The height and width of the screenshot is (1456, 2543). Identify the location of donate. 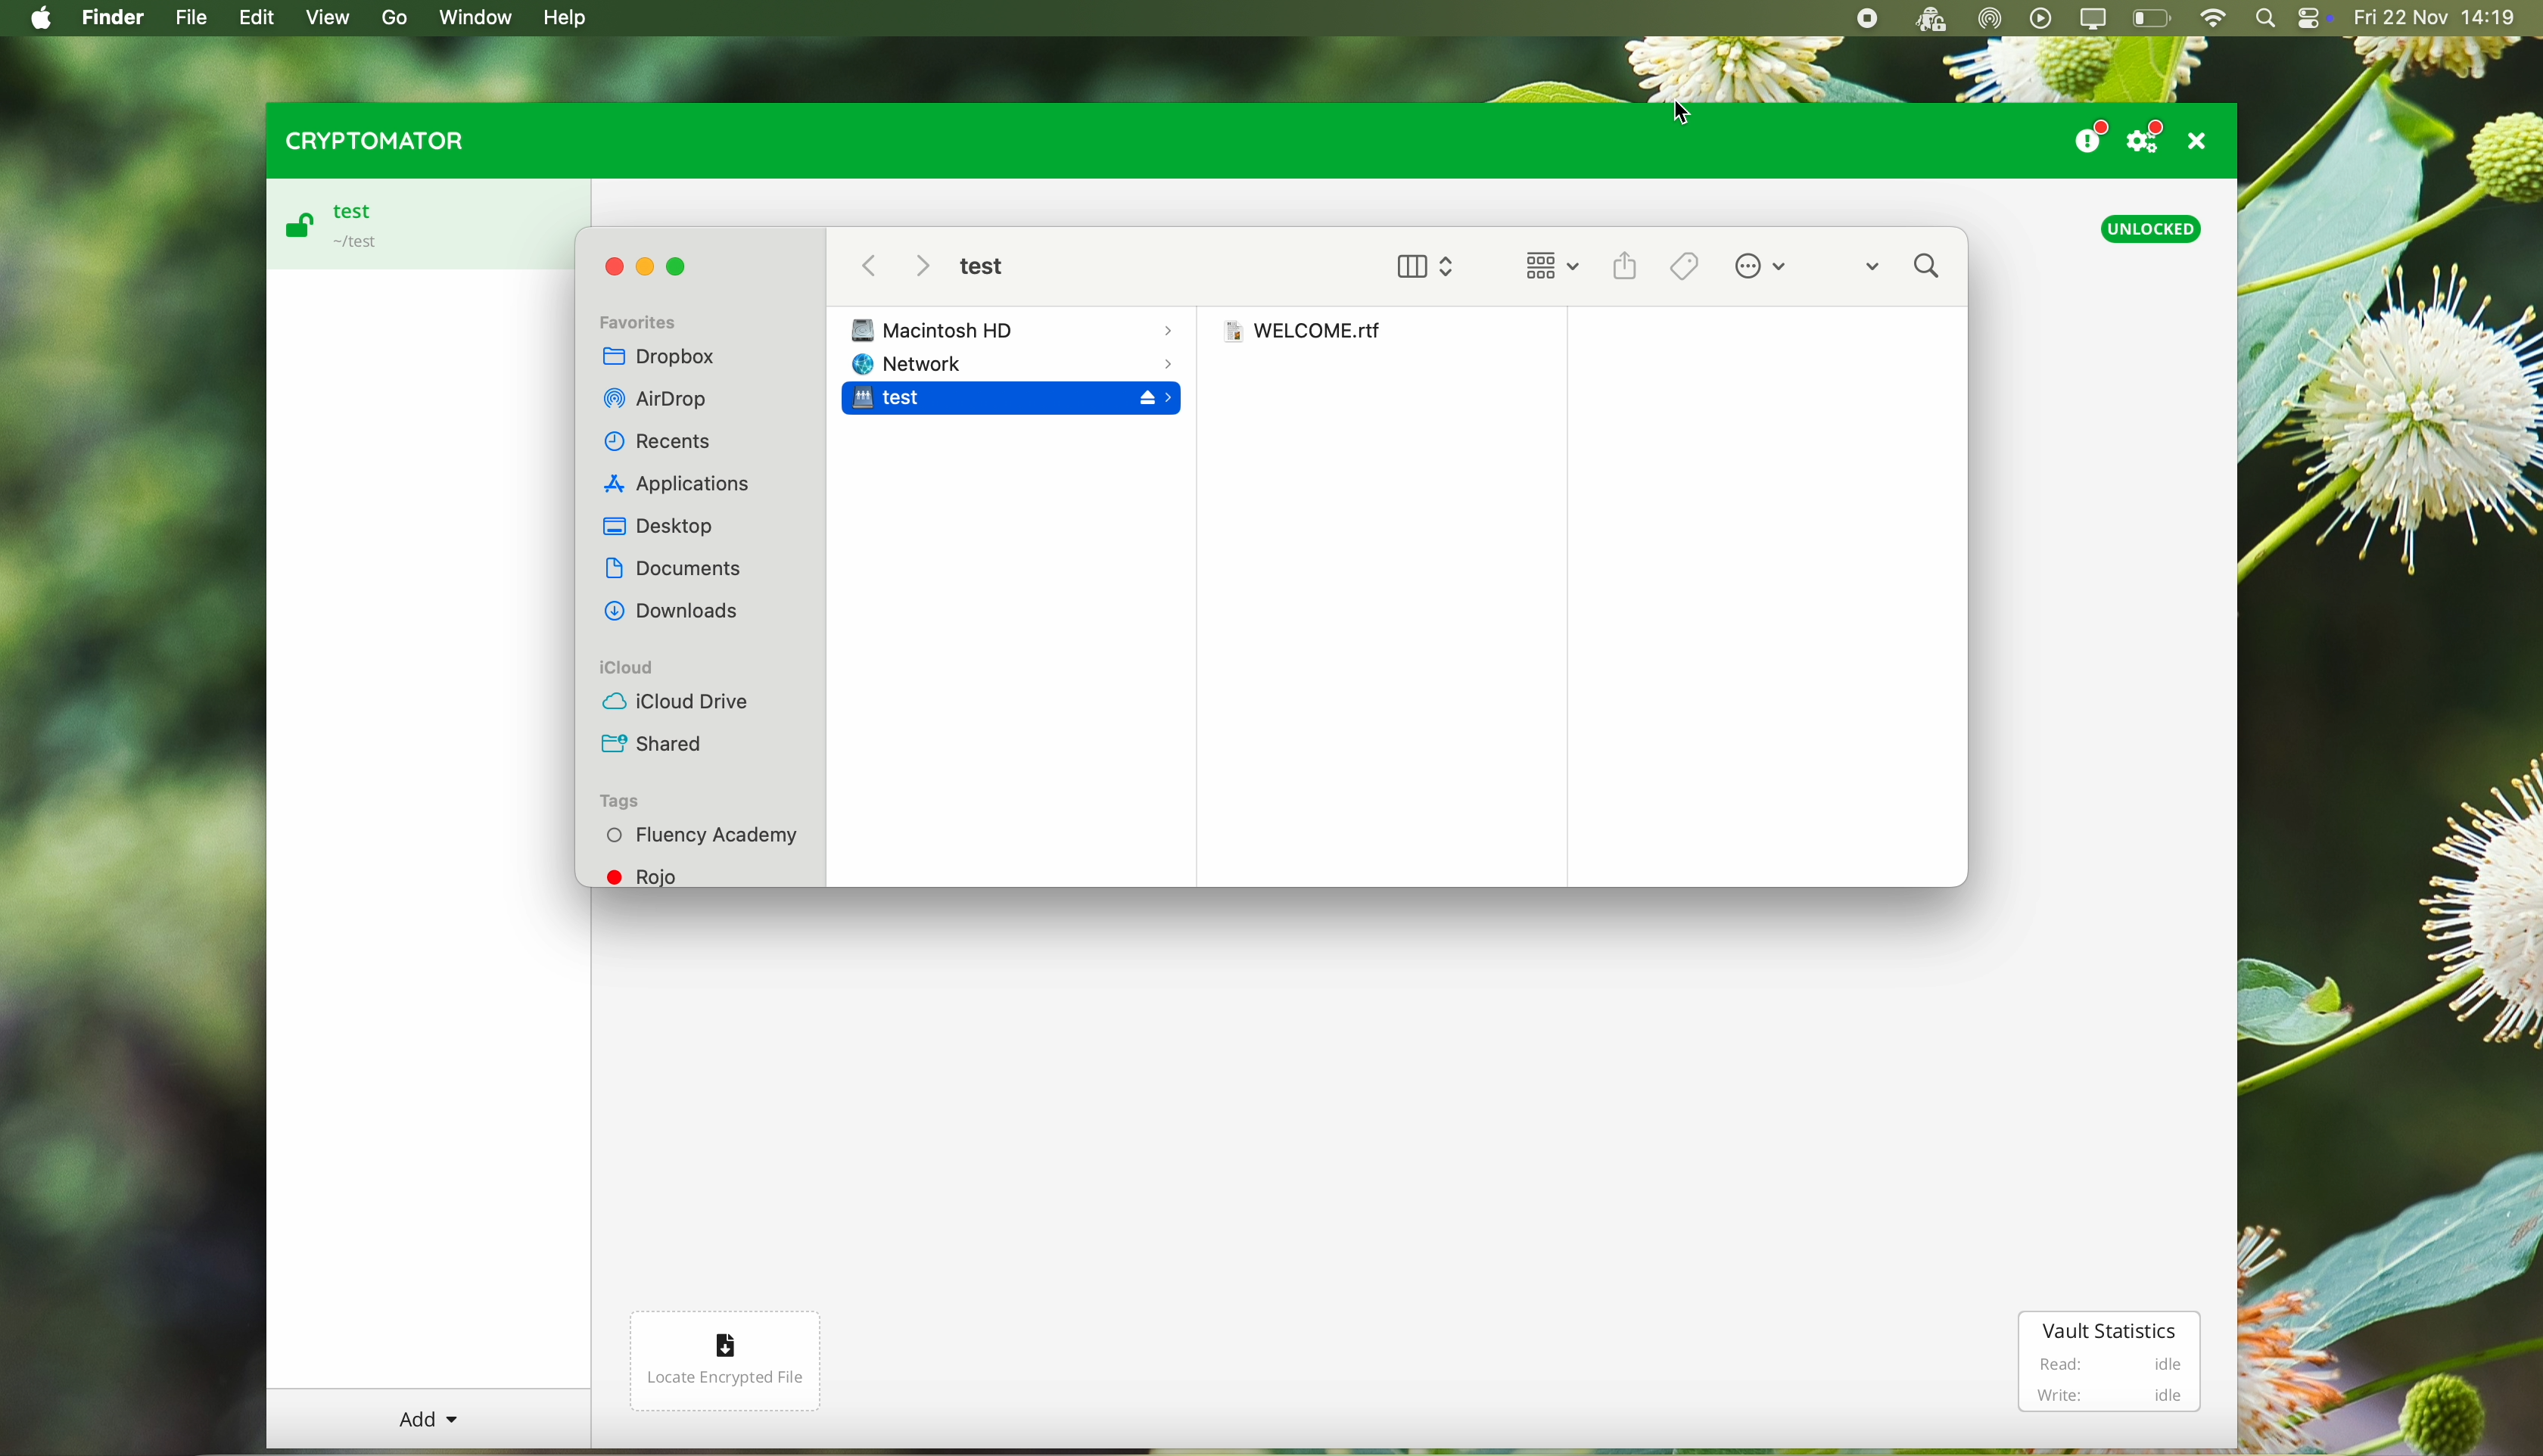
(2088, 133).